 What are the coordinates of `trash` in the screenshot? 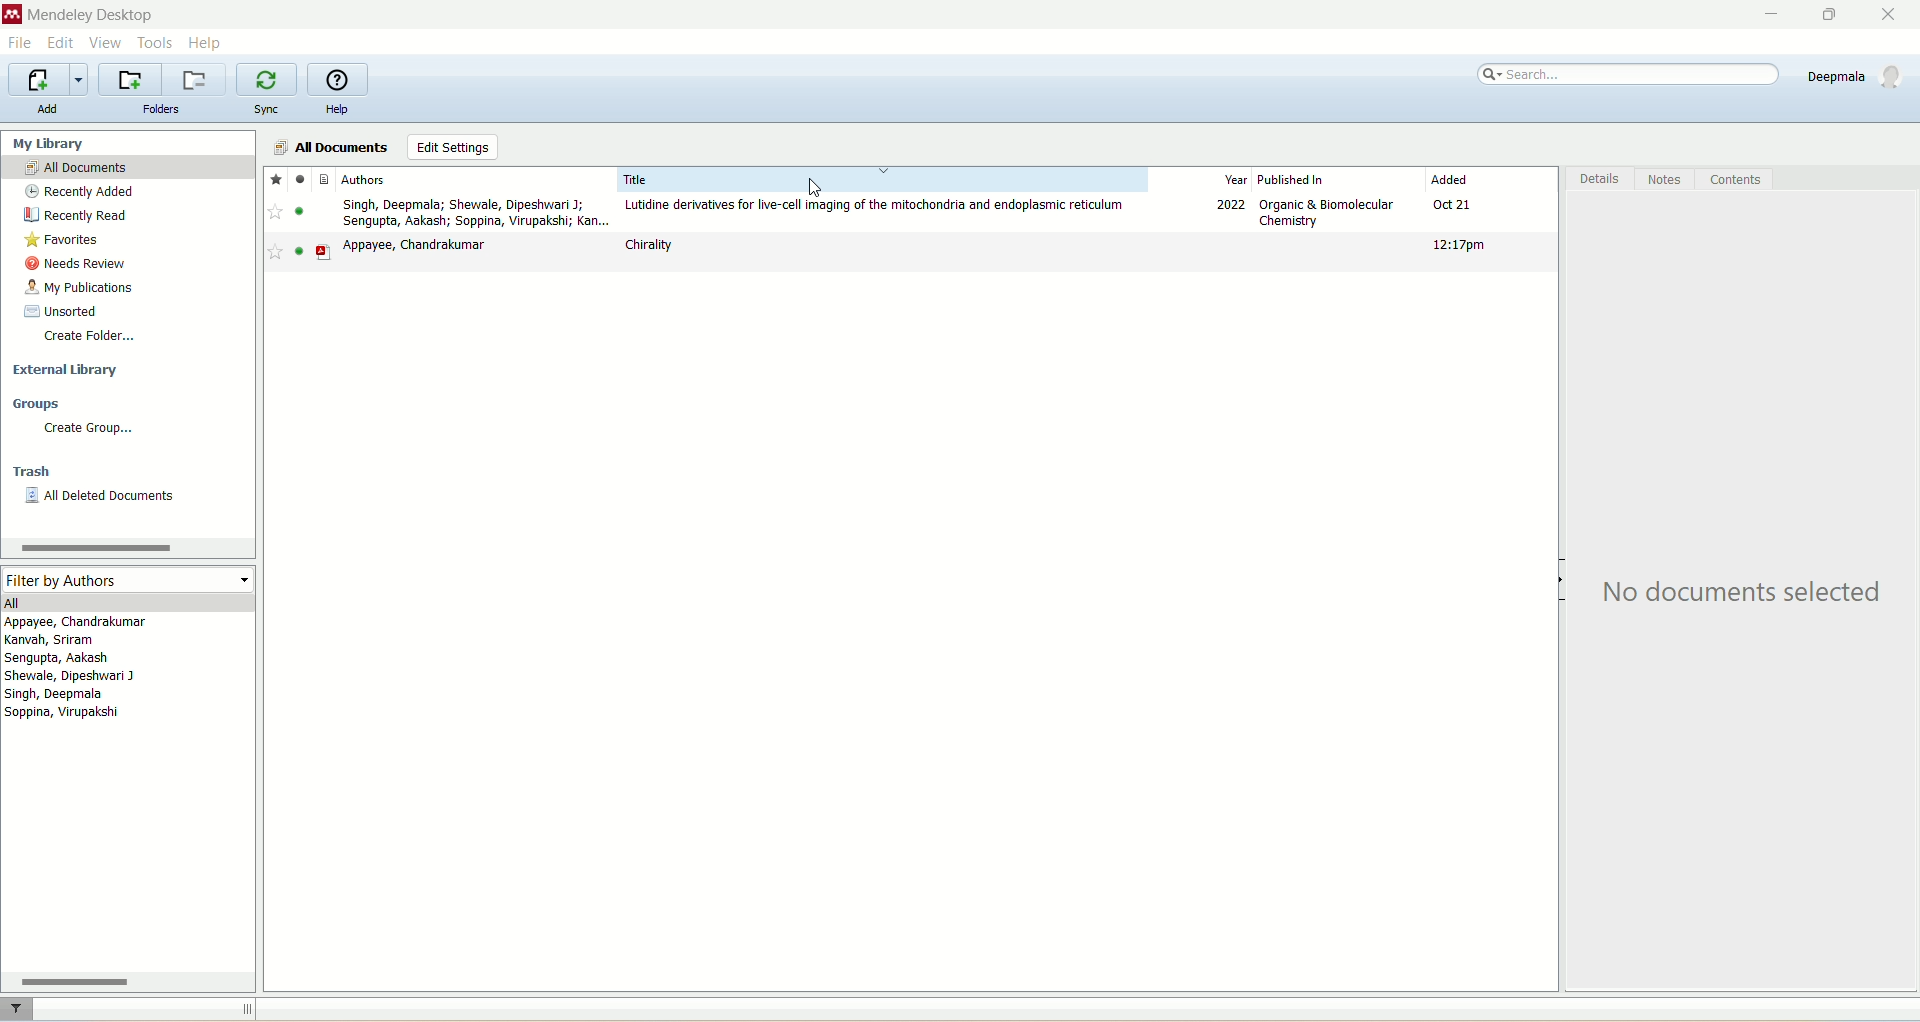 It's located at (29, 472).